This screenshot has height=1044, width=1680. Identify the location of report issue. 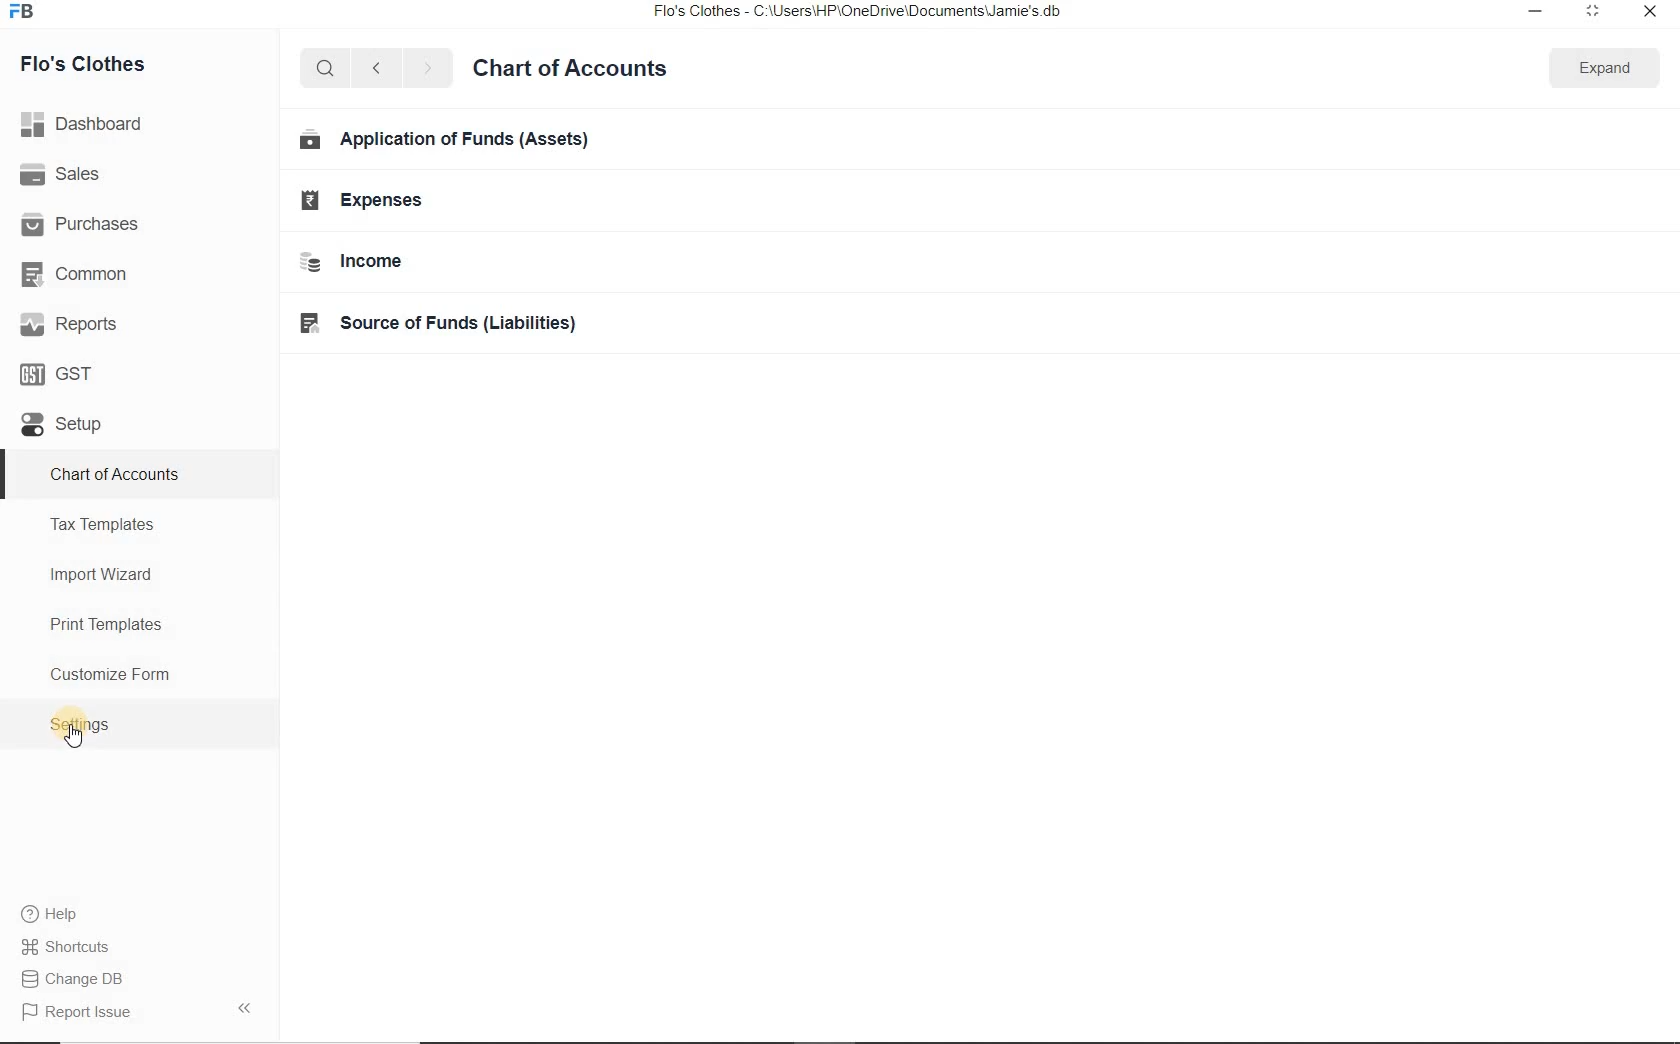
(86, 1013).